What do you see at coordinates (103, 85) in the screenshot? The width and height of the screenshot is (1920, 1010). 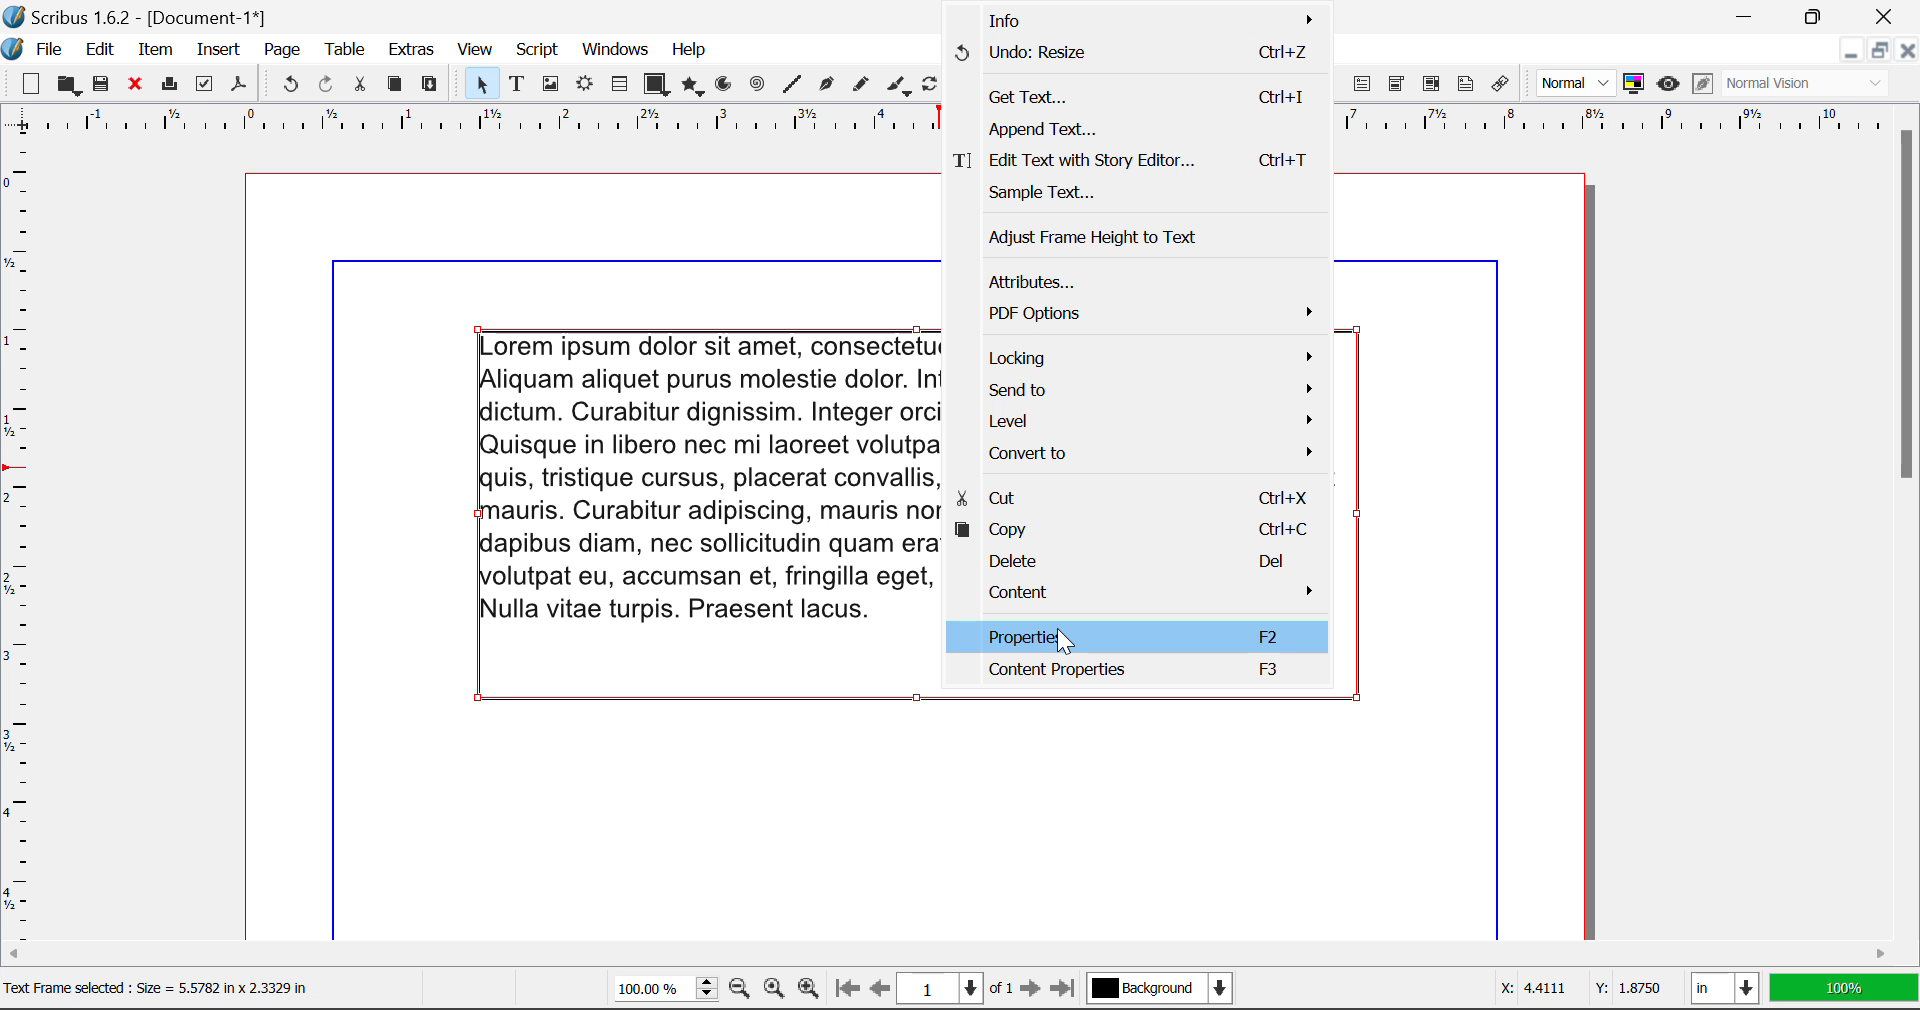 I see `Save` at bounding box center [103, 85].